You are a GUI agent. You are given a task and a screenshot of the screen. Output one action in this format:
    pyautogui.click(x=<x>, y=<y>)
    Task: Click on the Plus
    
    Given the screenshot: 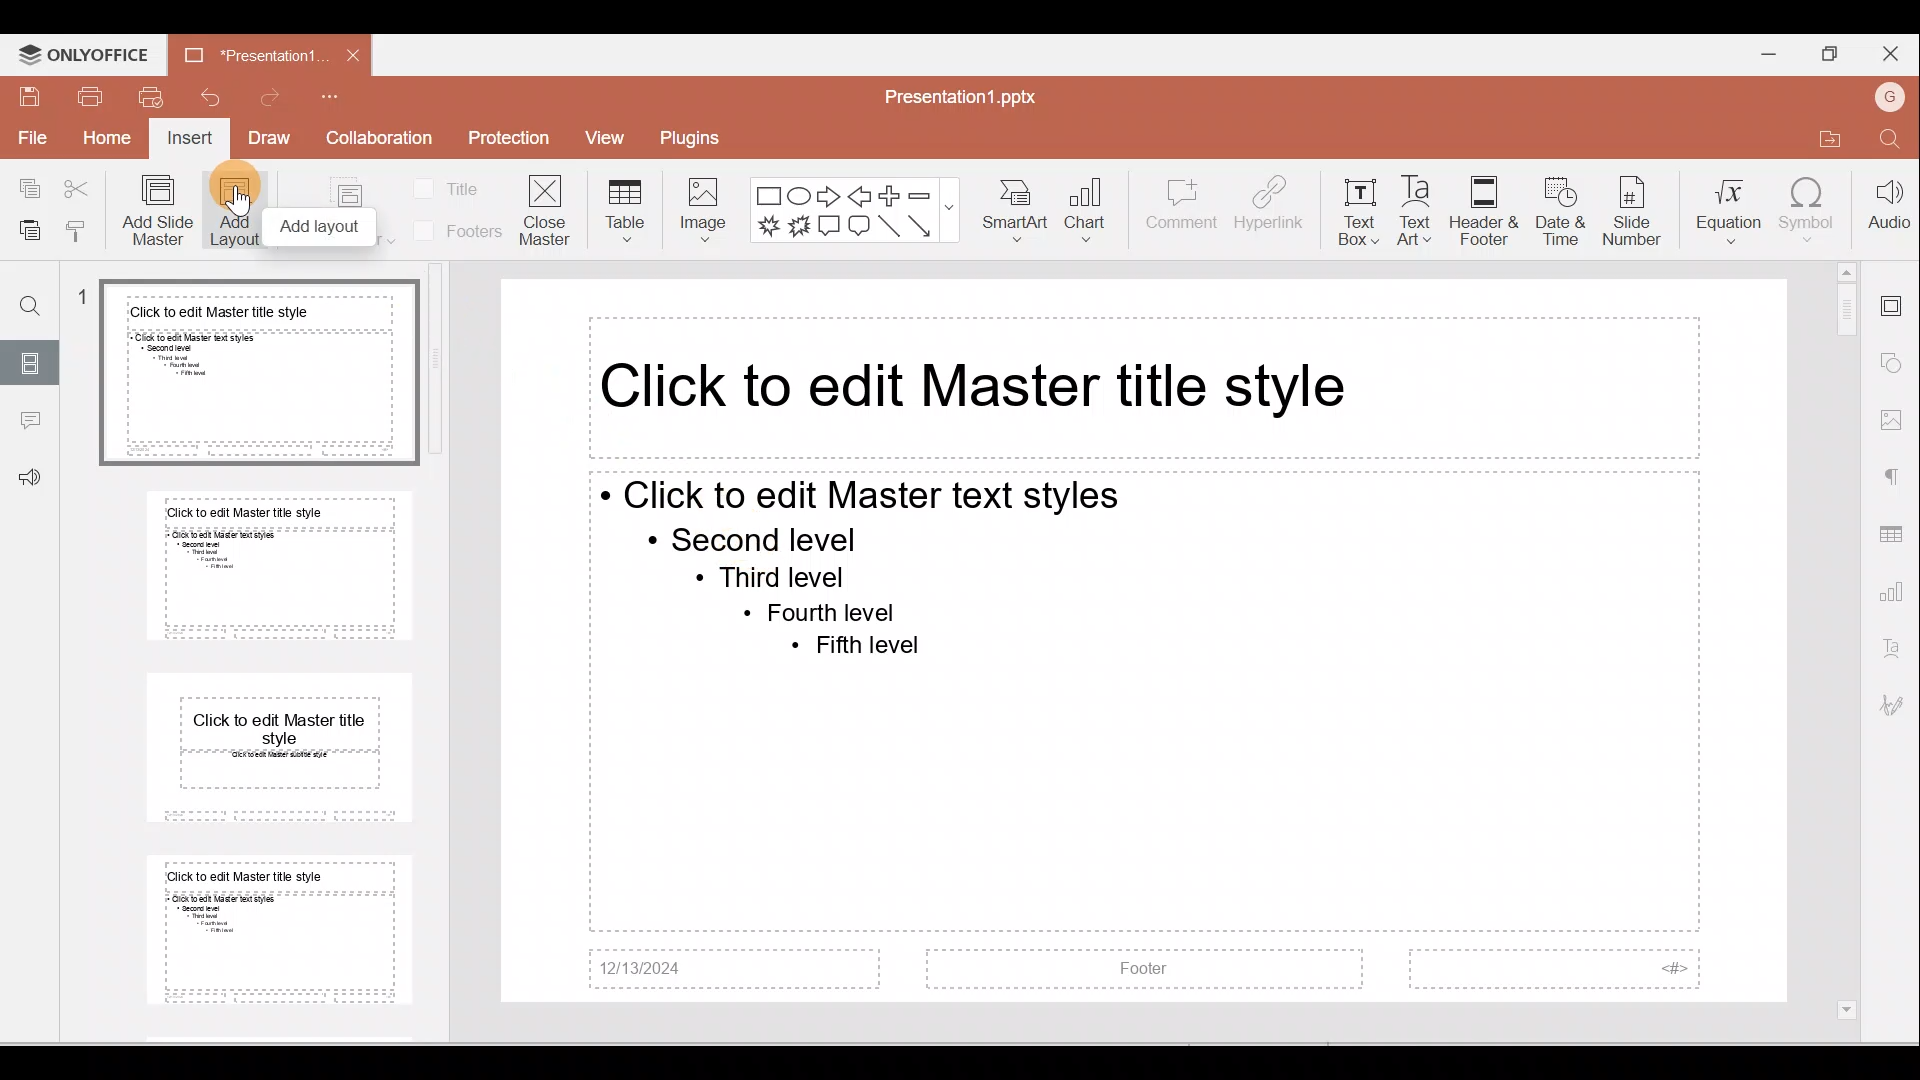 What is the action you would take?
    pyautogui.click(x=890, y=194)
    